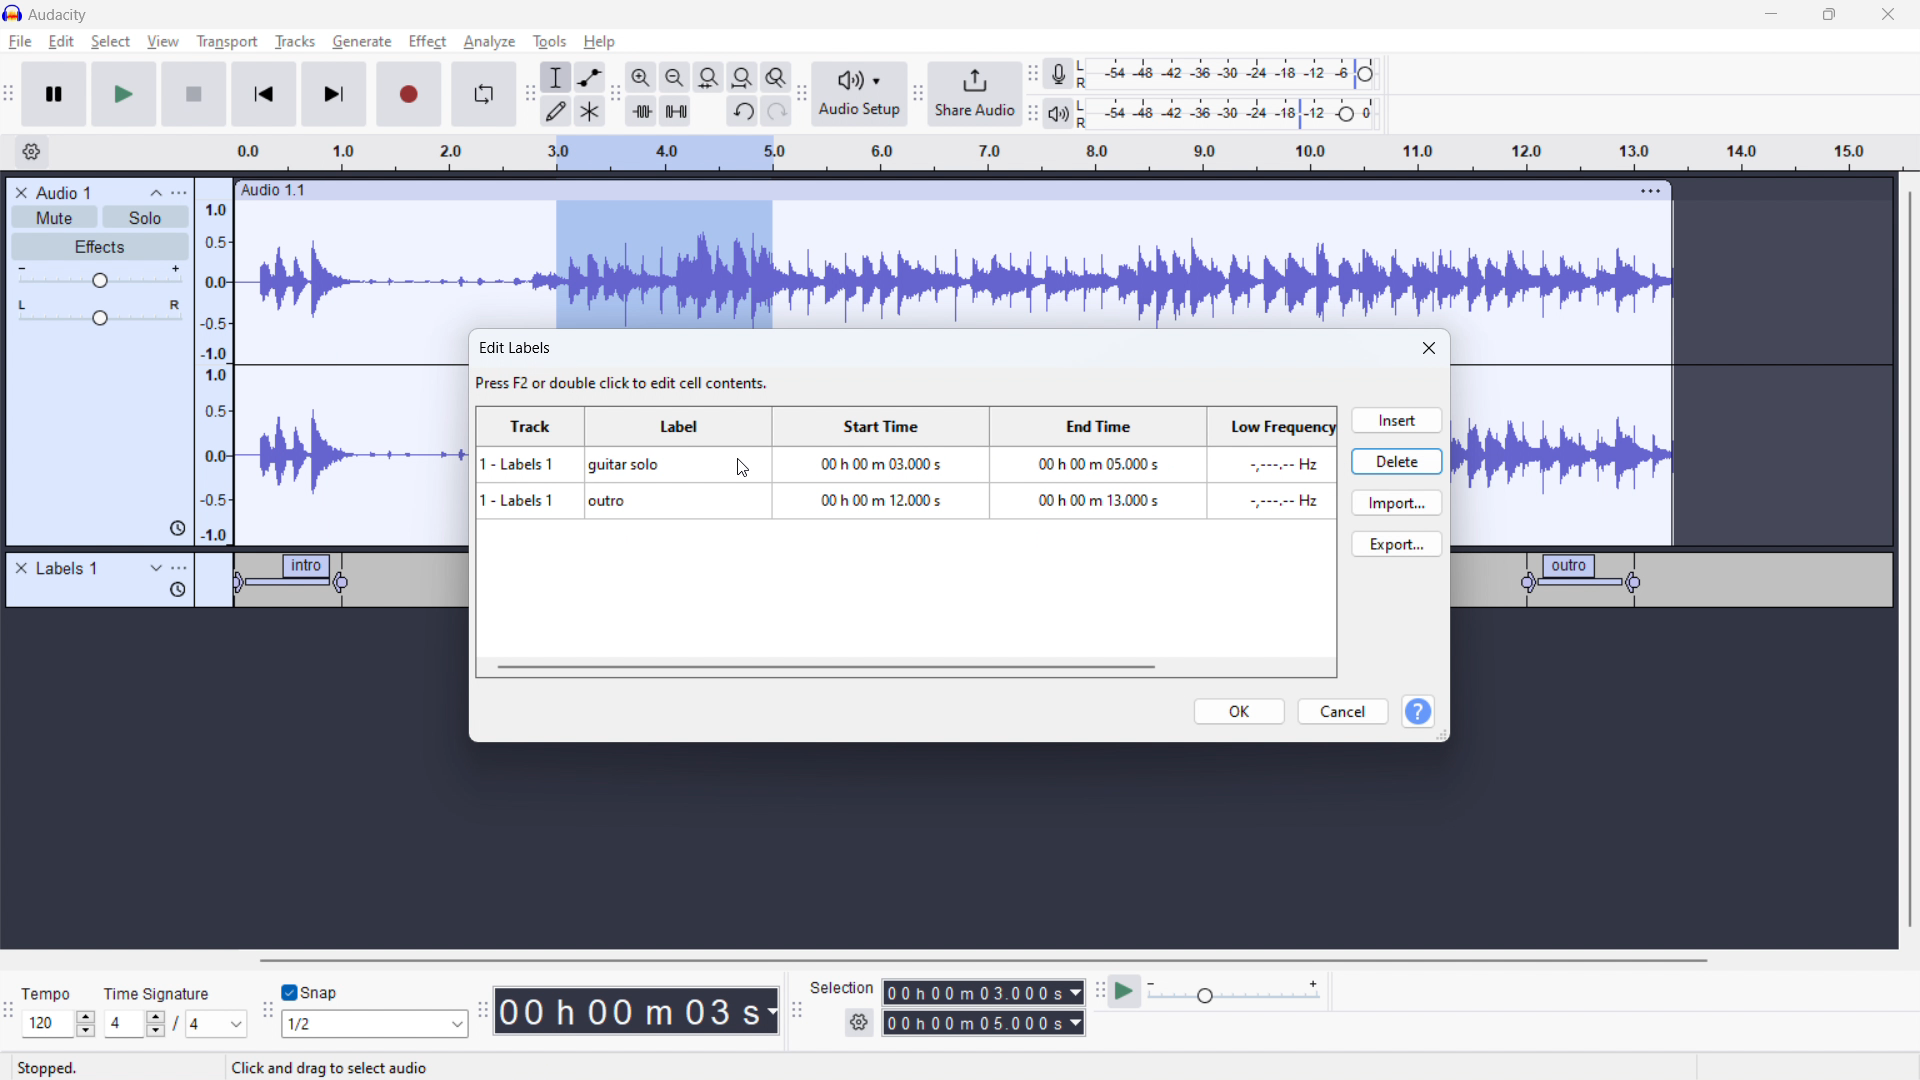  I want to click on tools toolbar, so click(530, 94).